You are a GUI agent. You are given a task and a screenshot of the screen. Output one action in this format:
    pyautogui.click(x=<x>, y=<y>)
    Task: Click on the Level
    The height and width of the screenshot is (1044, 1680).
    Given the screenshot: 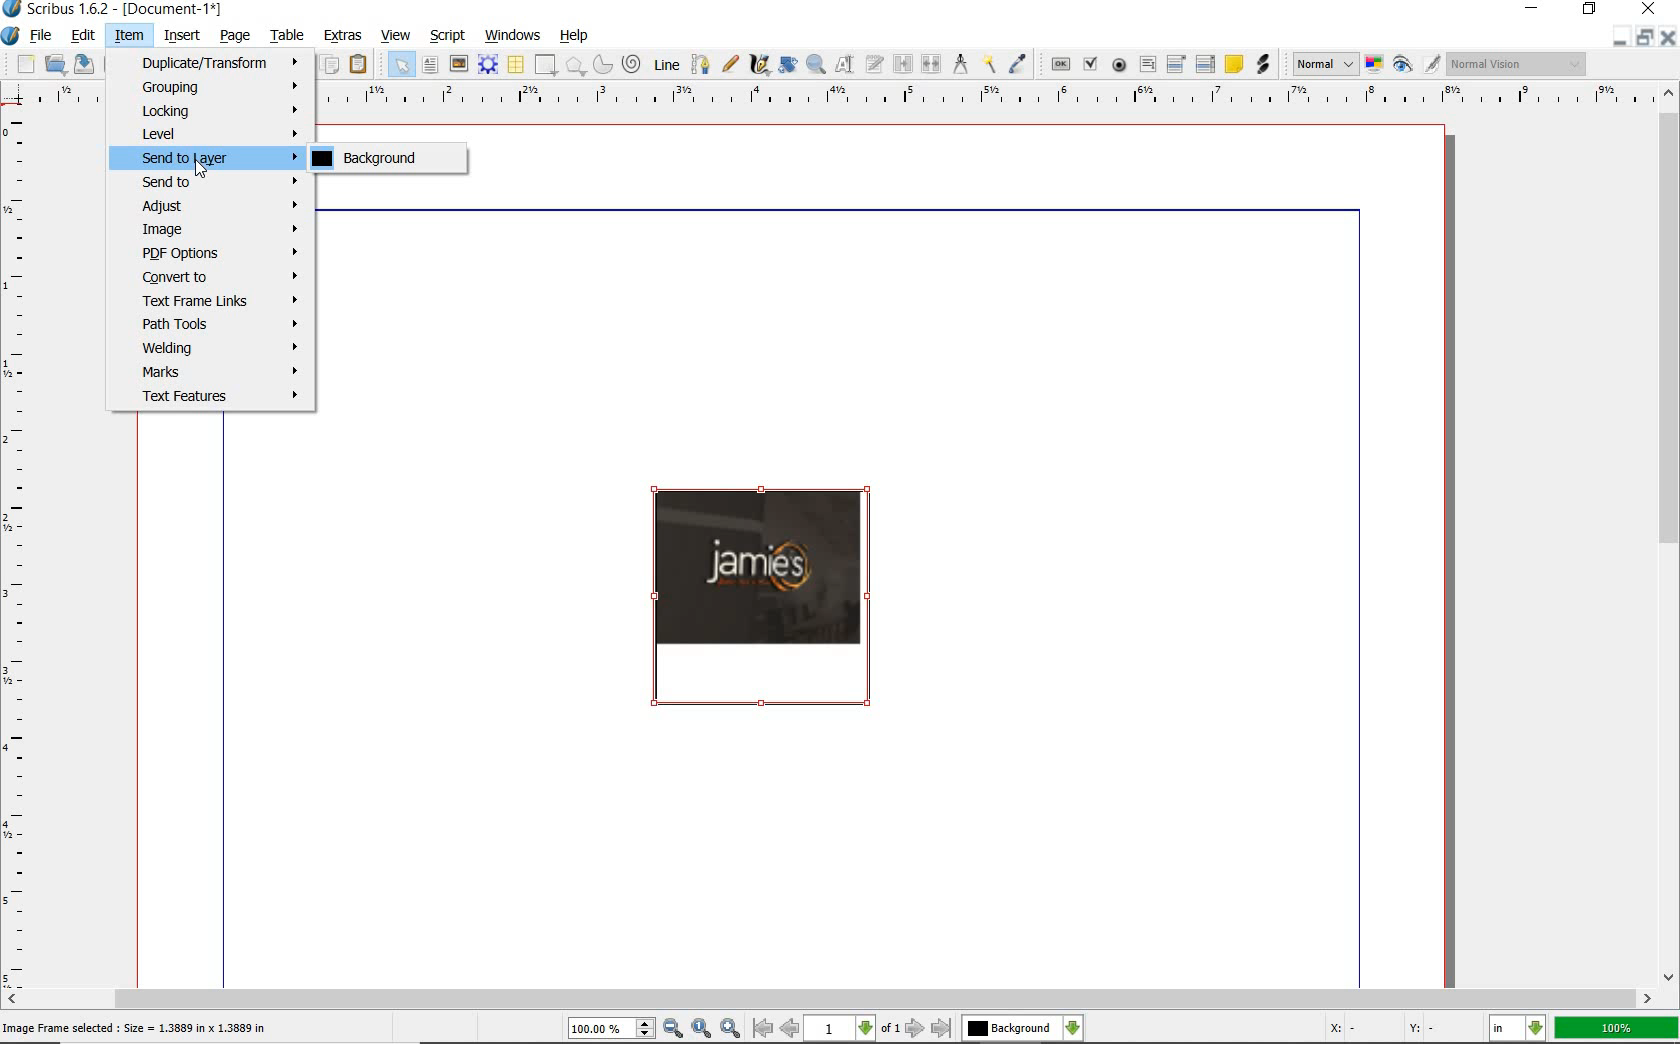 What is the action you would take?
    pyautogui.click(x=210, y=133)
    